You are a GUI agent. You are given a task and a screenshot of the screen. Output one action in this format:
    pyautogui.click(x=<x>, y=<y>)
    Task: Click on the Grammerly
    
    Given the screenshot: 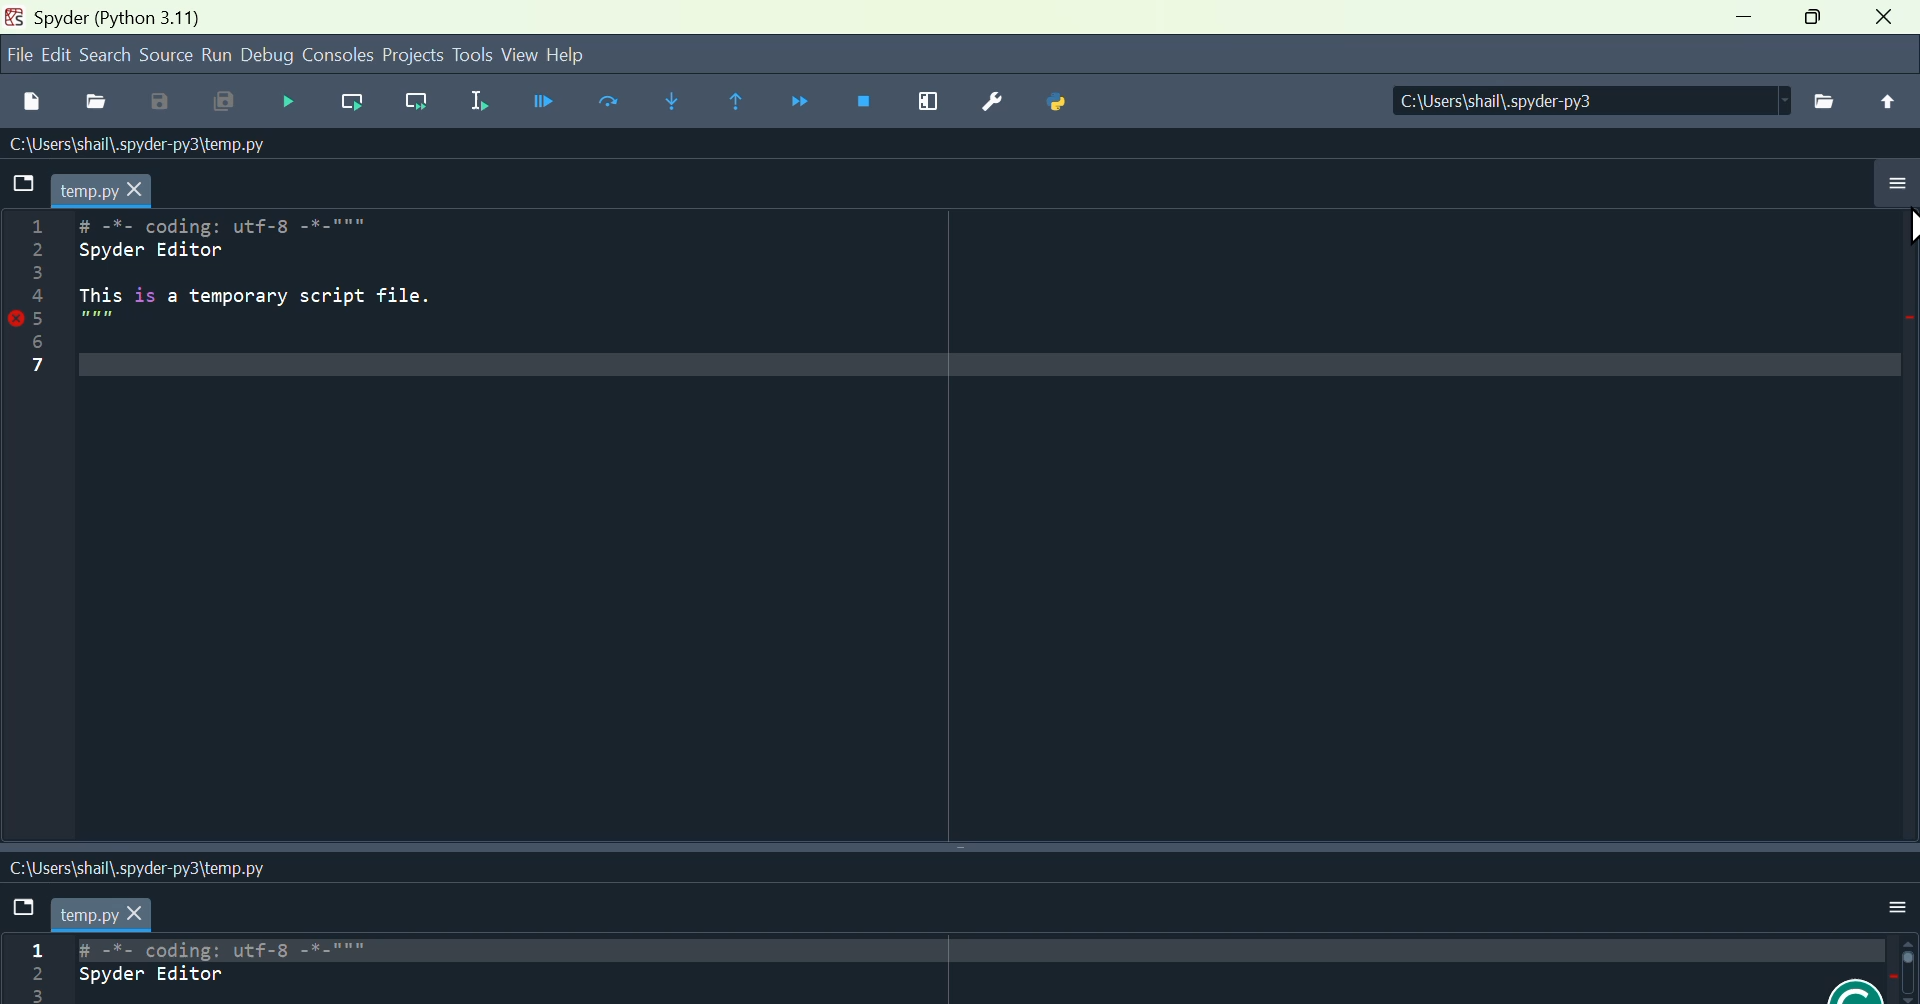 What is the action you would take?
    pyautogui.click(x=1872, y=984)
    